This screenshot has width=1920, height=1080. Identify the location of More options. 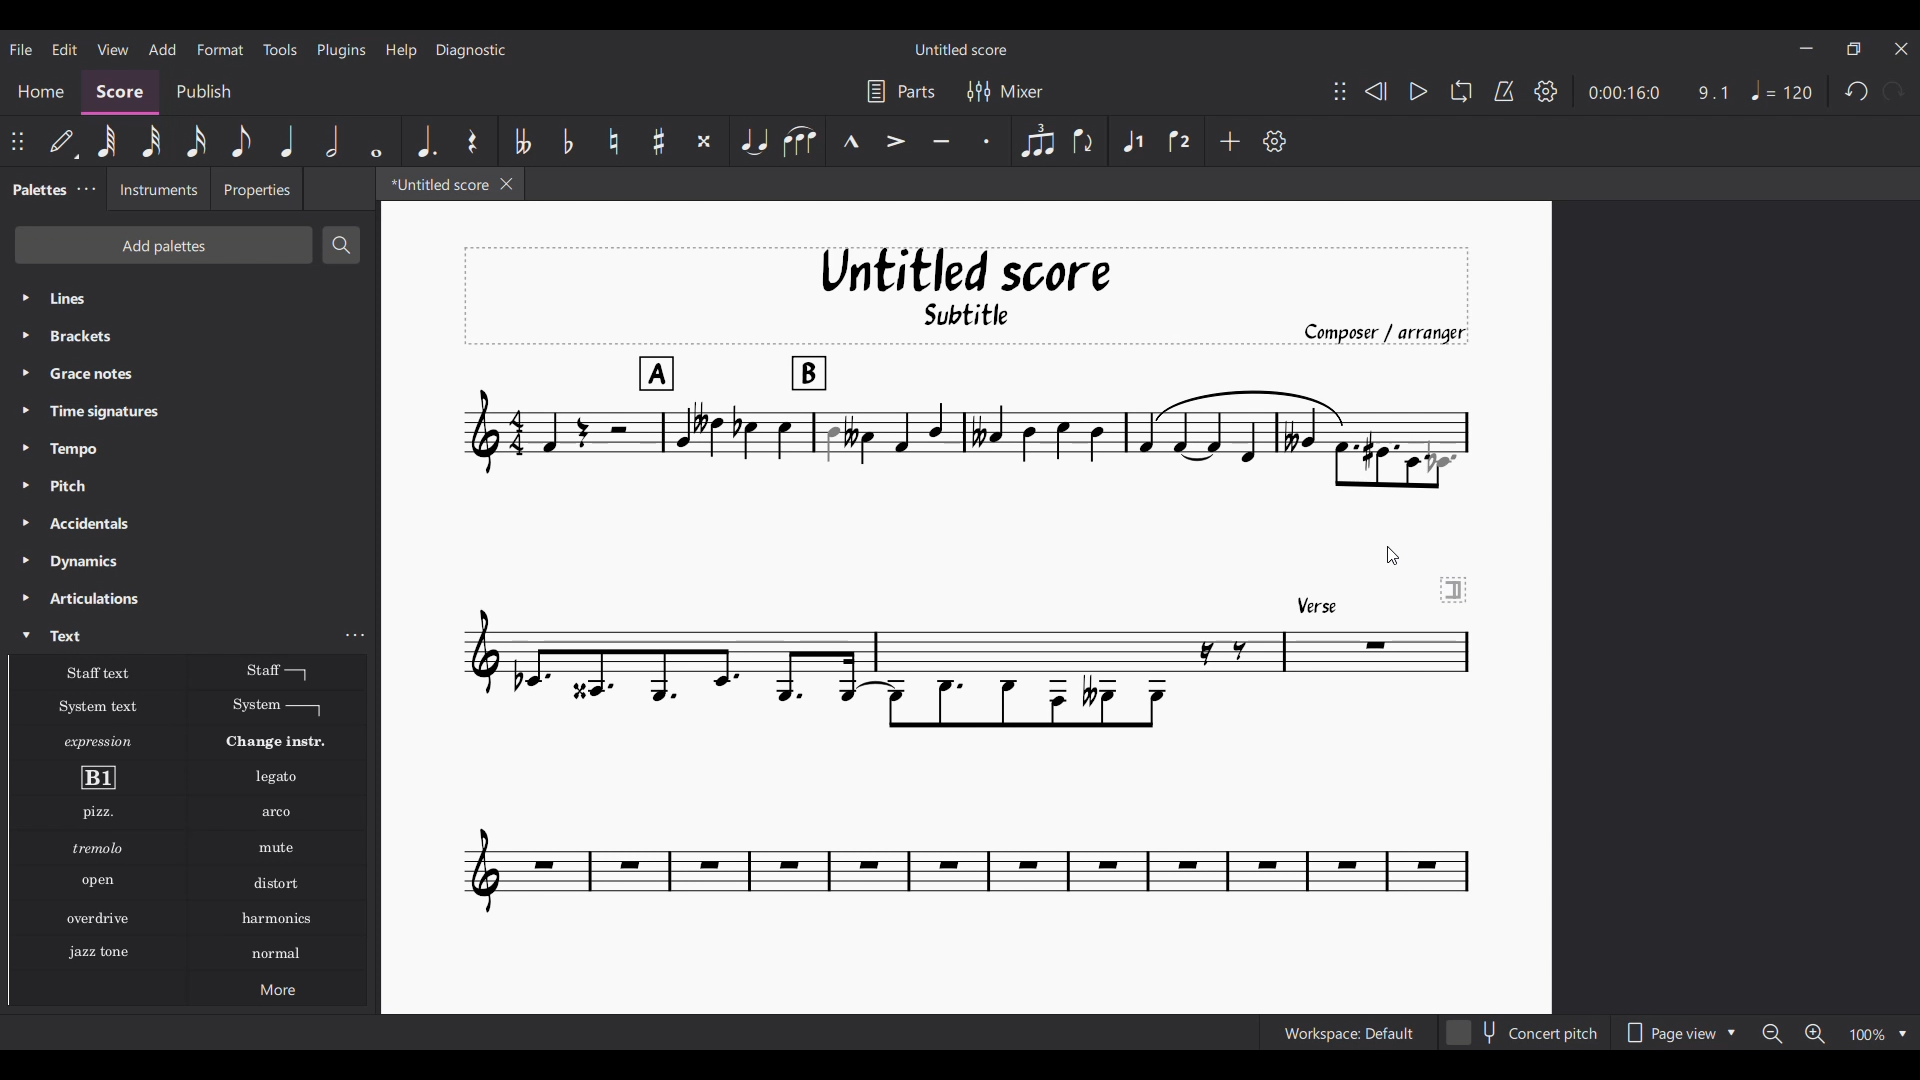
(277, 988).